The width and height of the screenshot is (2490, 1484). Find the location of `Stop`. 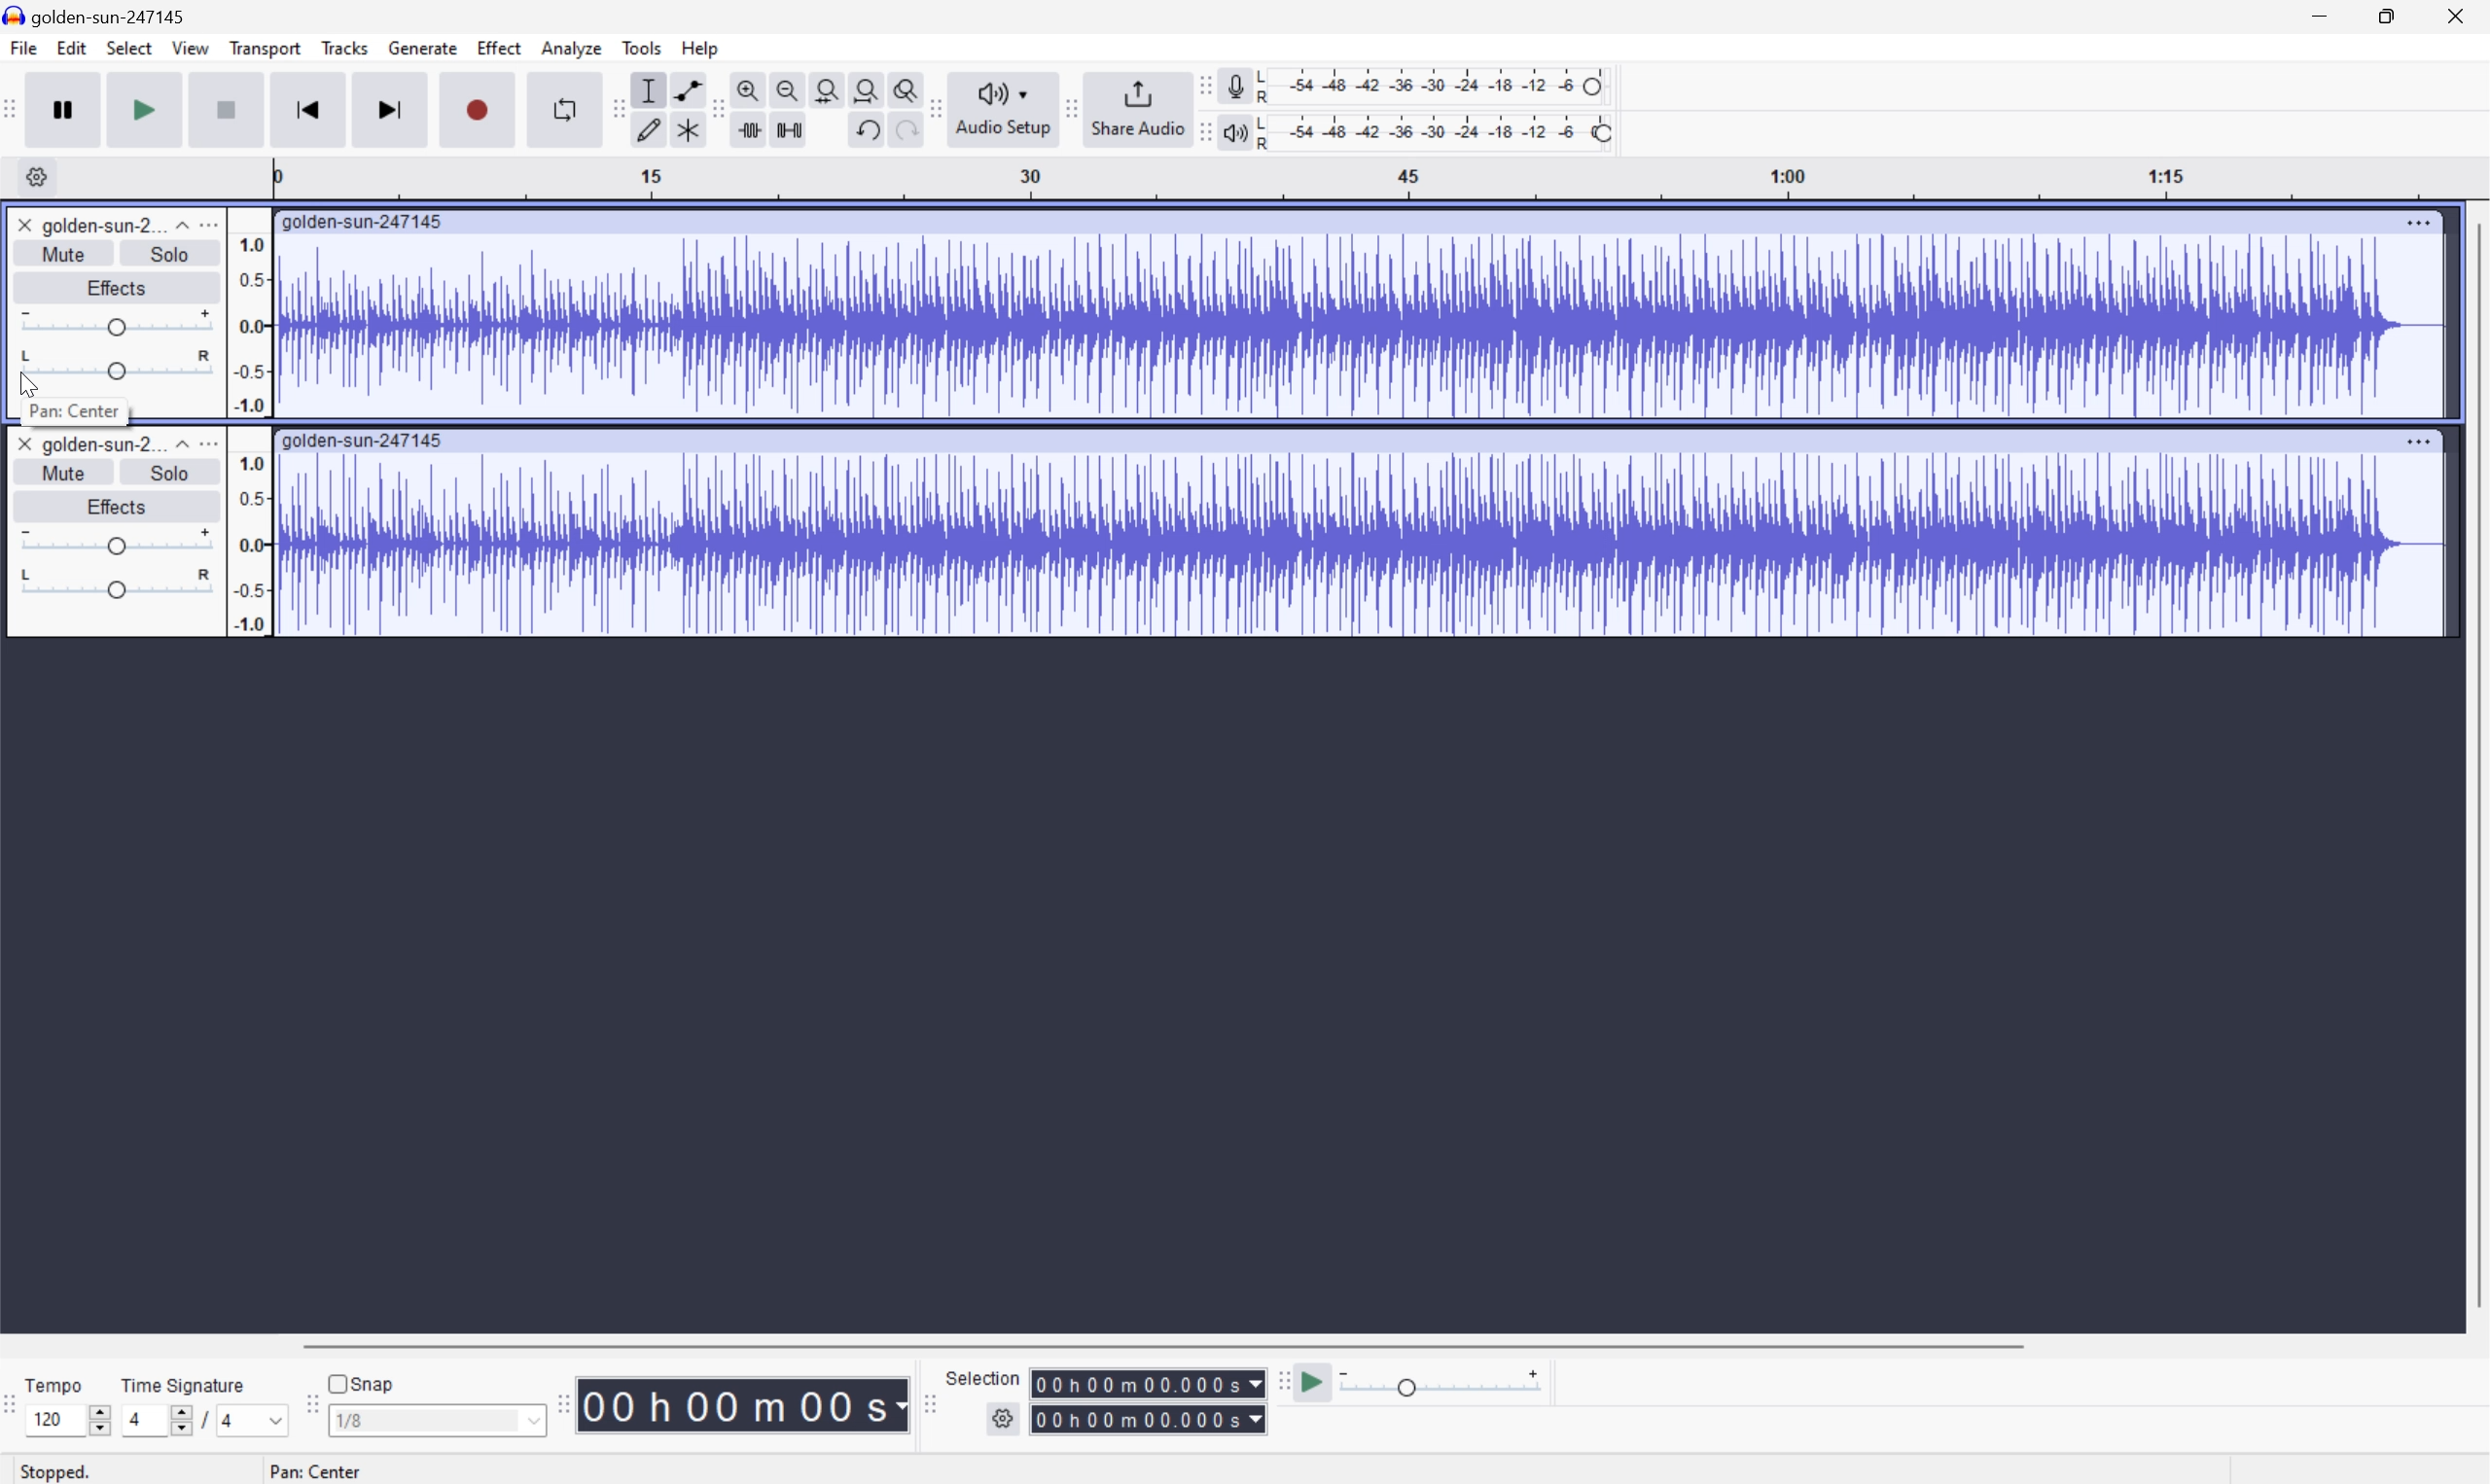

Stop is located at coordinates (226, 110).